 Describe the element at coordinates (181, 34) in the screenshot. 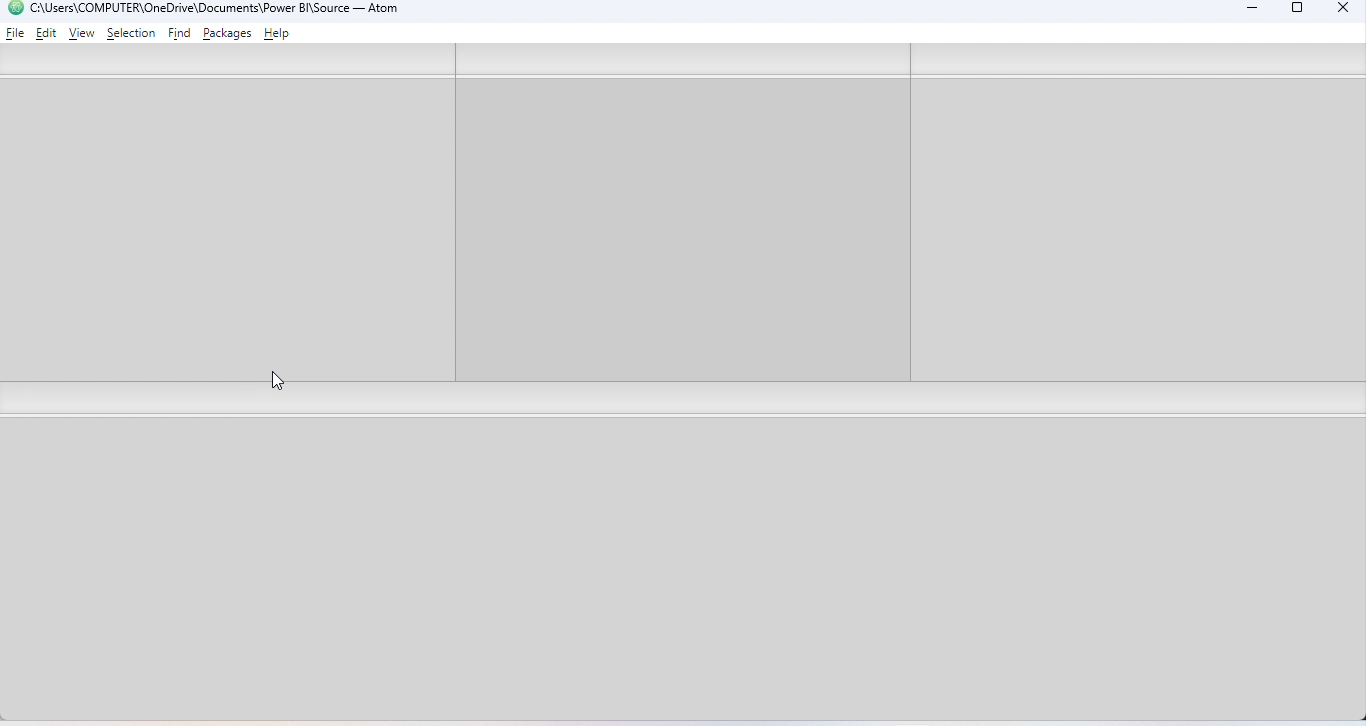

I see `Find` at that location.